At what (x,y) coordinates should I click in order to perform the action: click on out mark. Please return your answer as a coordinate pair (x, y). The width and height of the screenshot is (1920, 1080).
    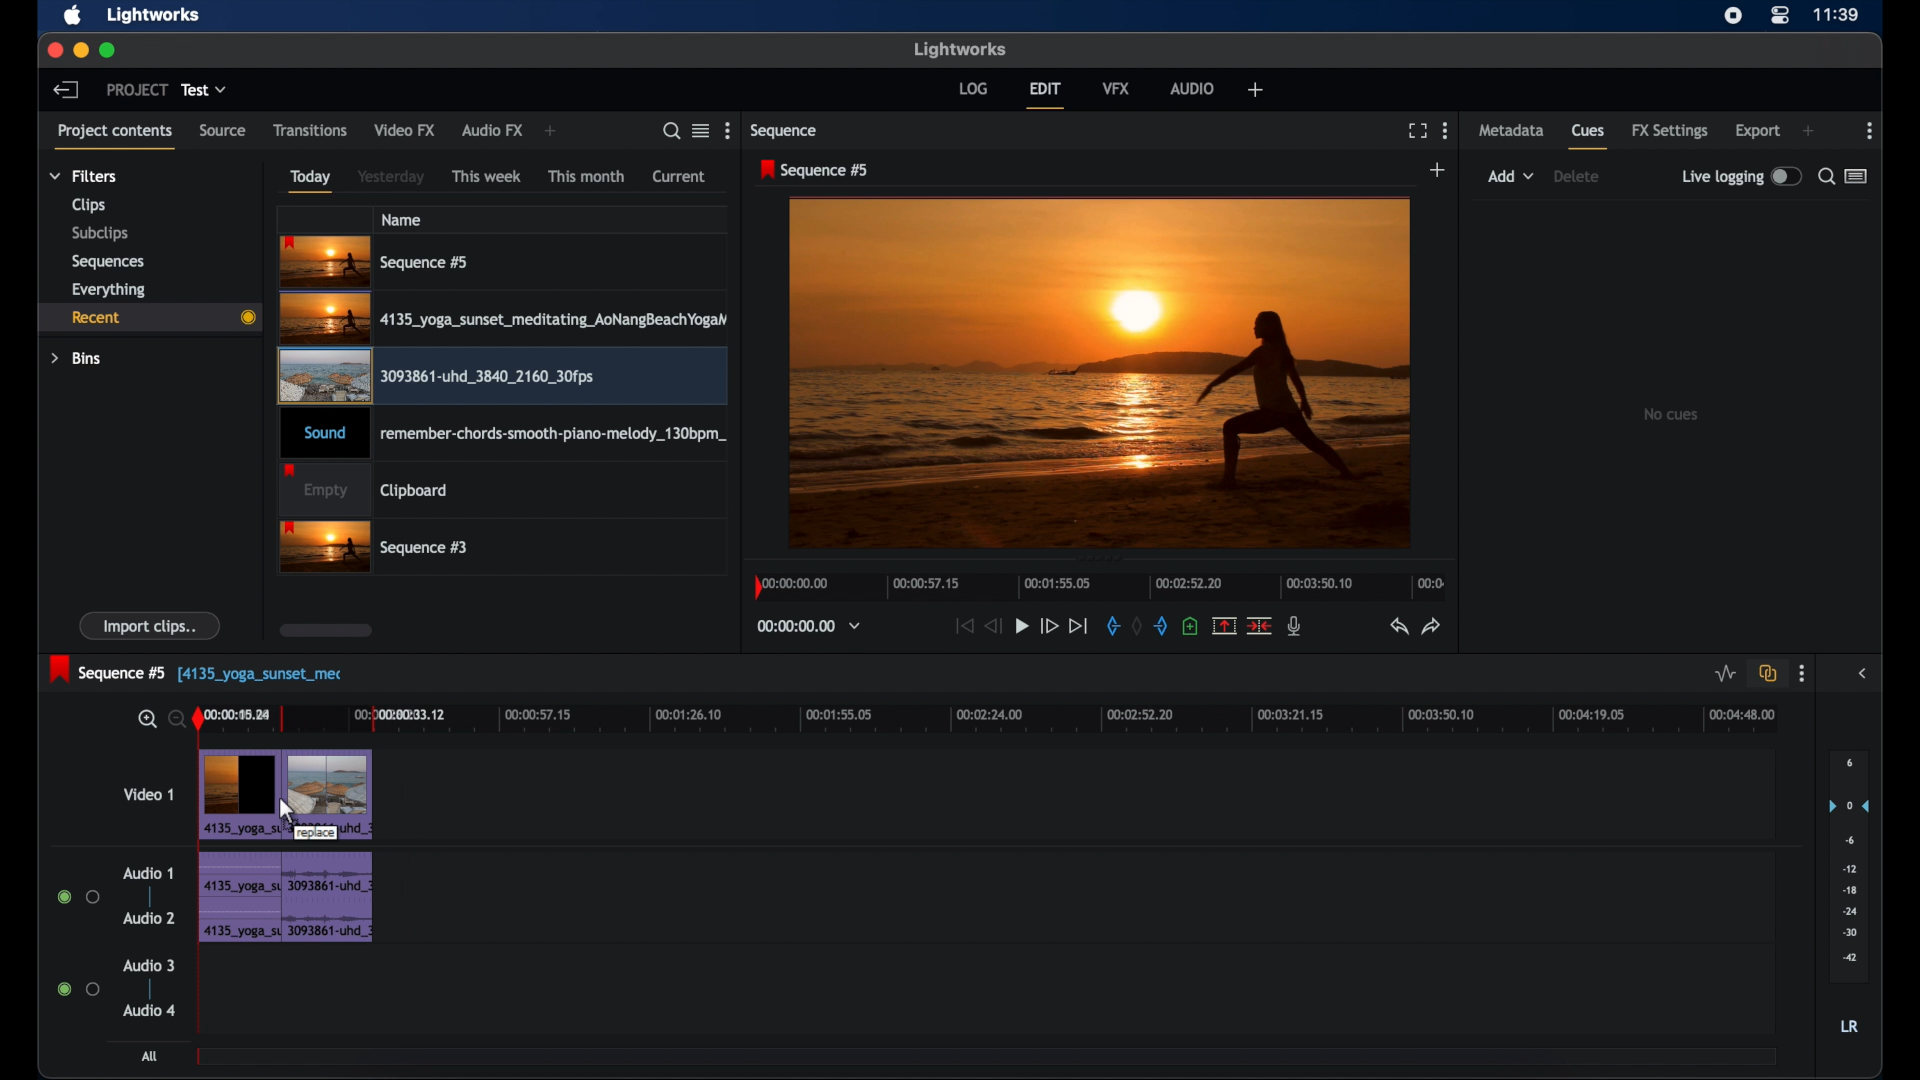
    Looking at the image, I should click on (1164, 627).